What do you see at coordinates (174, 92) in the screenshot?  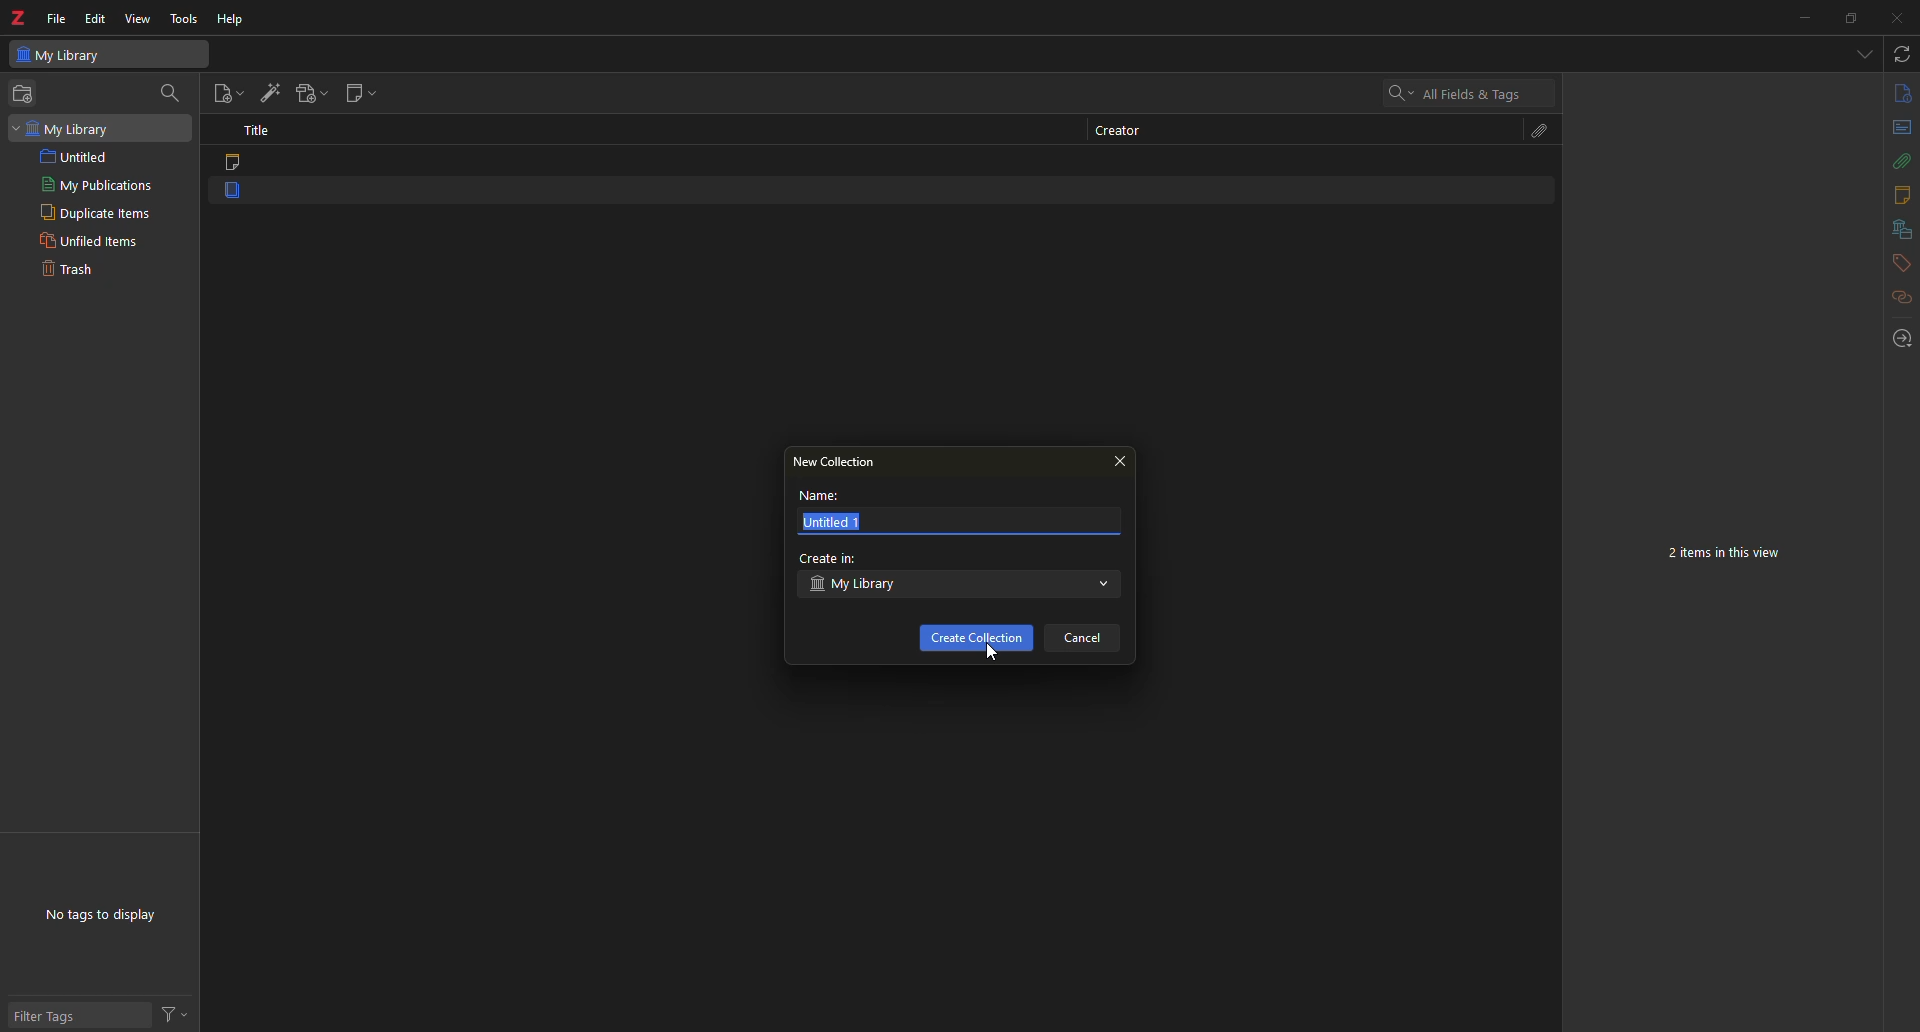 I see `search` at bounding box center [174, 92].